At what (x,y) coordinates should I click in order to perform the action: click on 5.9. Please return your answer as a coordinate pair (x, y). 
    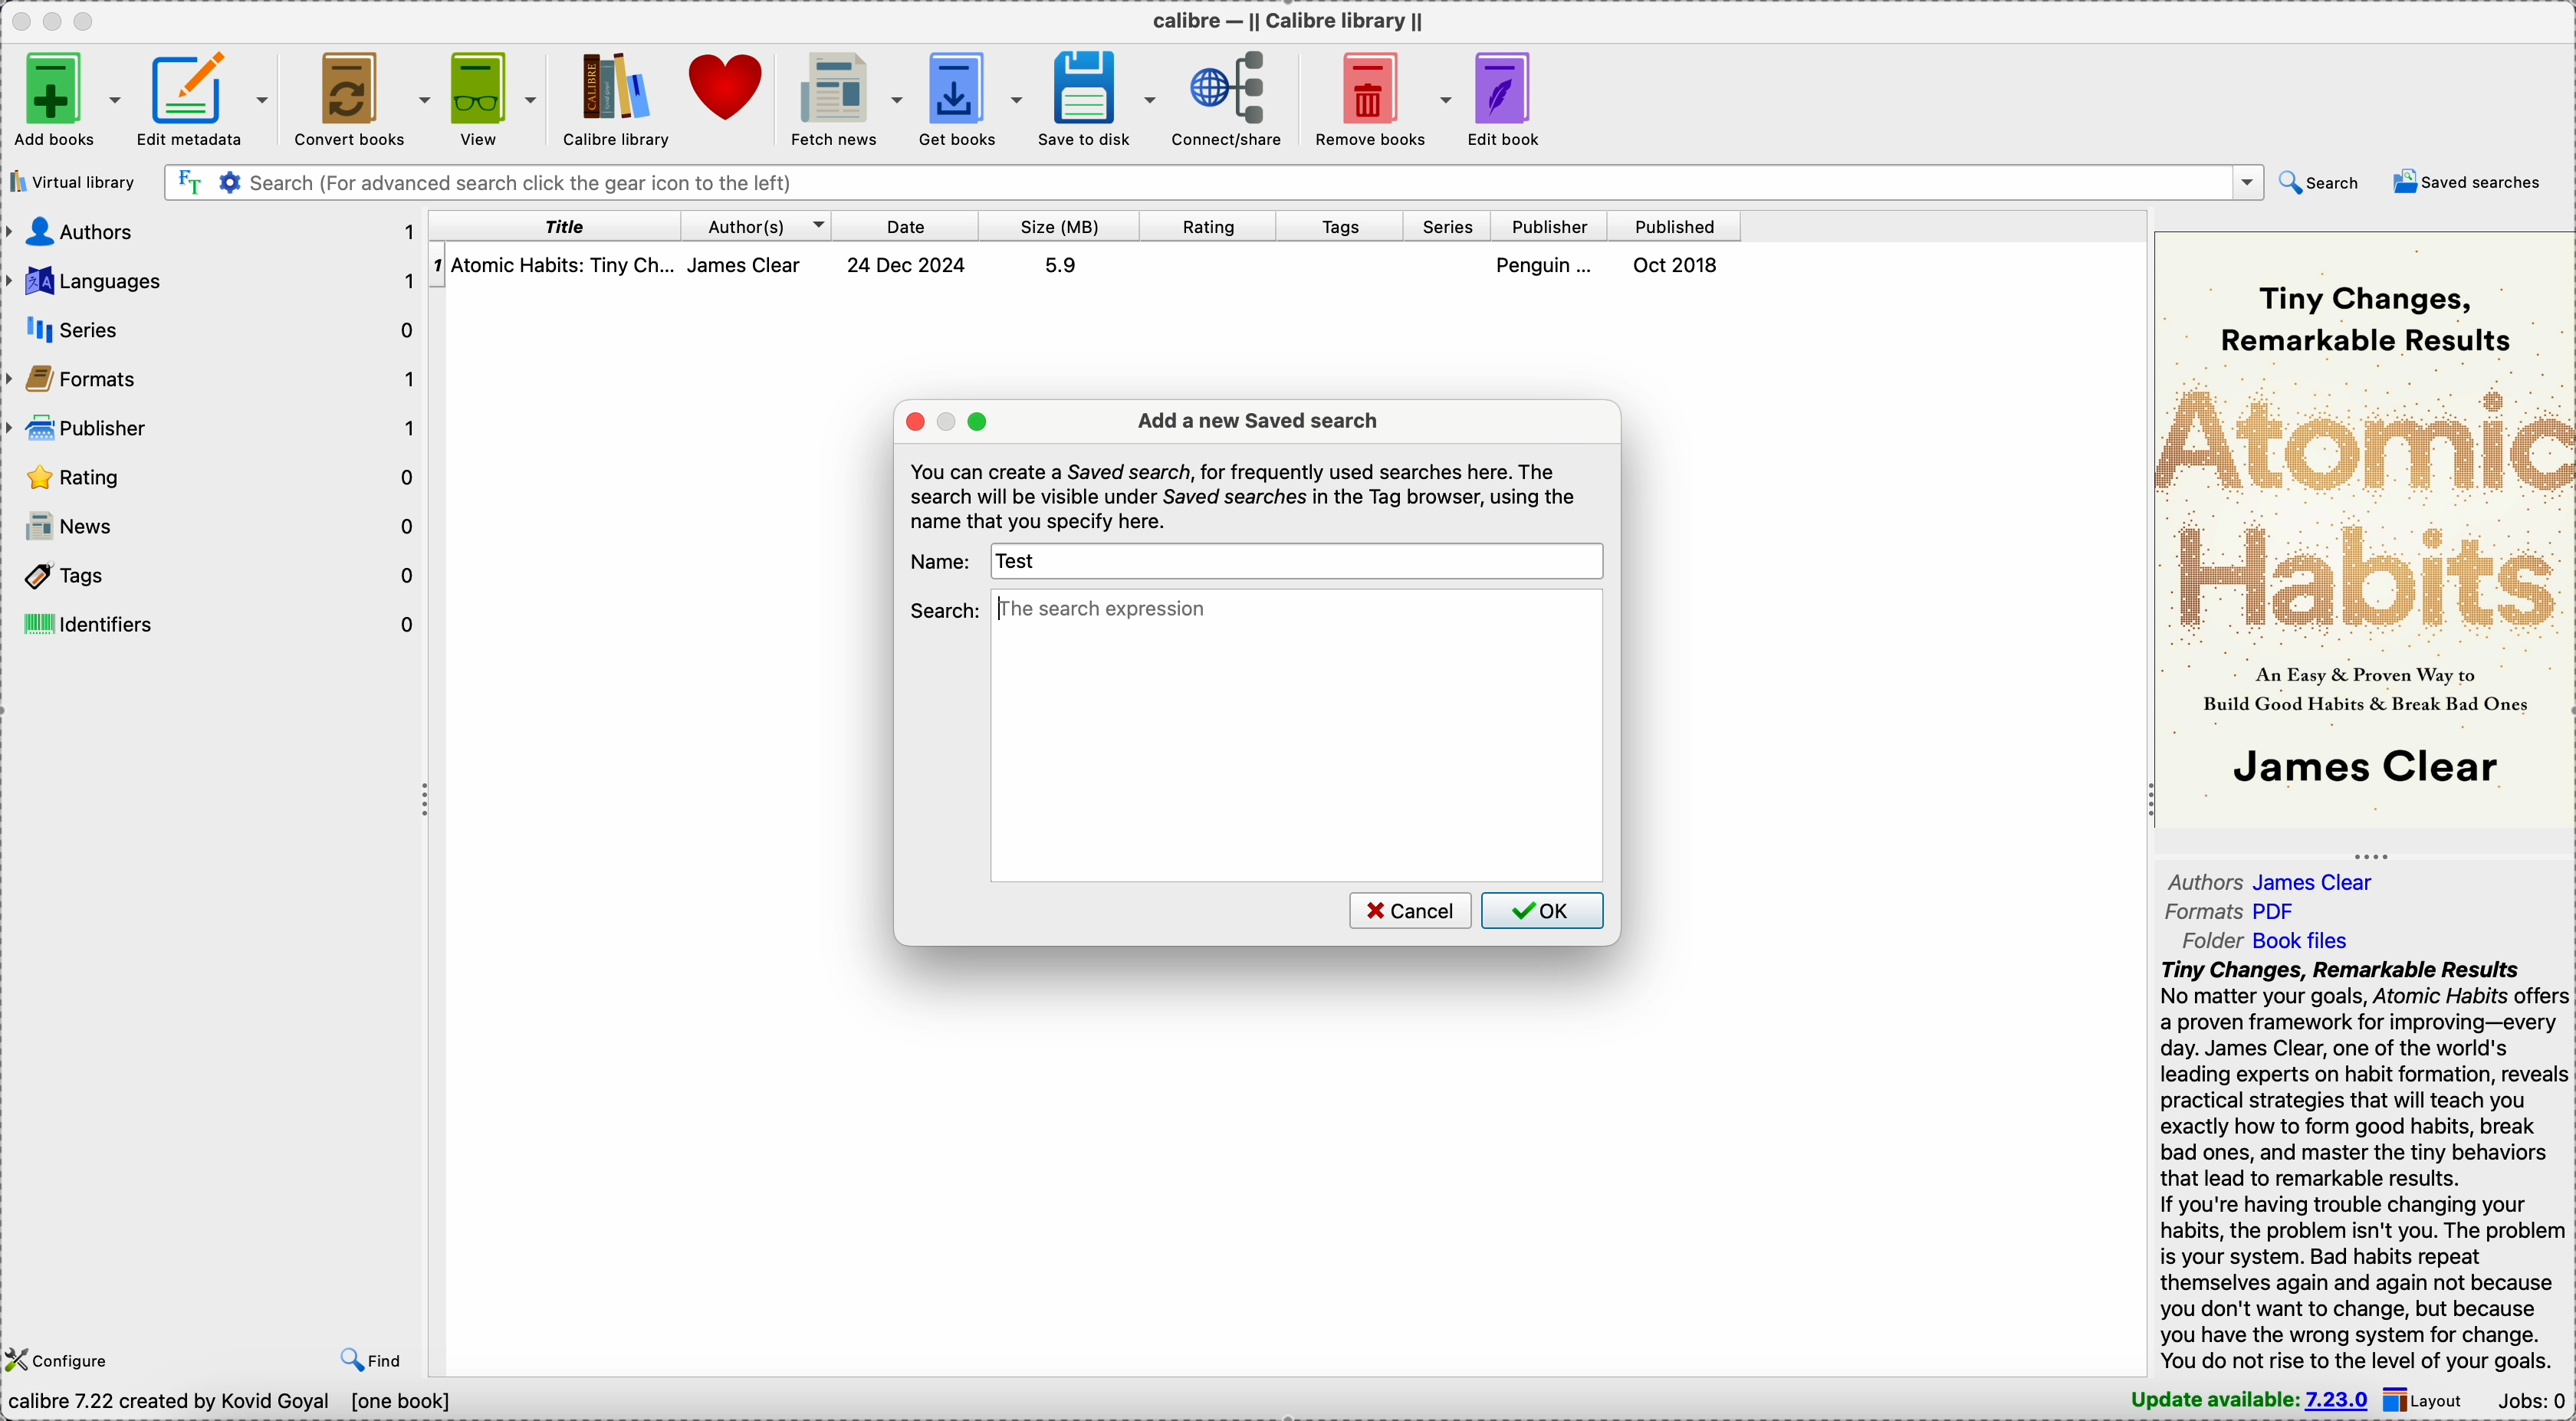
    Looking at the image, I should click on (1060, 265).